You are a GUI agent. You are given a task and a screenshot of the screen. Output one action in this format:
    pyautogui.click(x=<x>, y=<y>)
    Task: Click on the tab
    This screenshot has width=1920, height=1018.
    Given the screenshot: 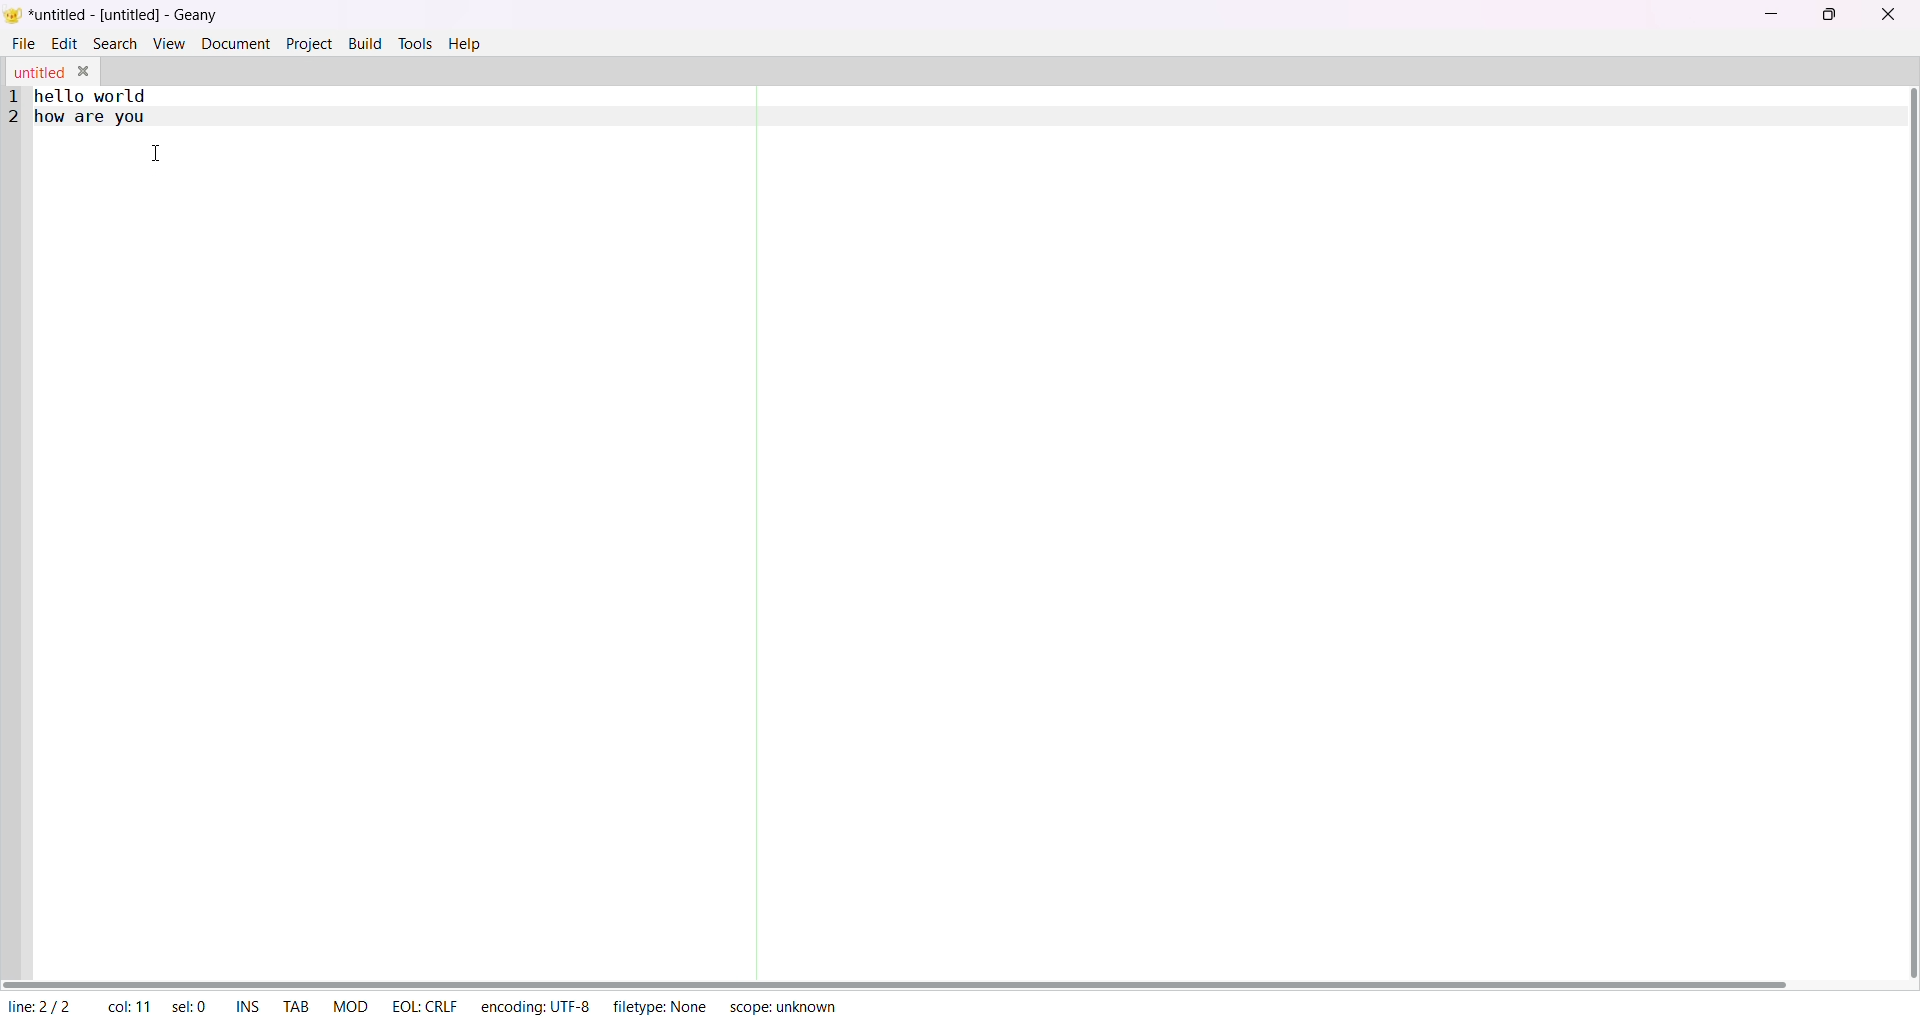 What is the action you would take?
    pyautogui.click(x=296, y=1003)
    